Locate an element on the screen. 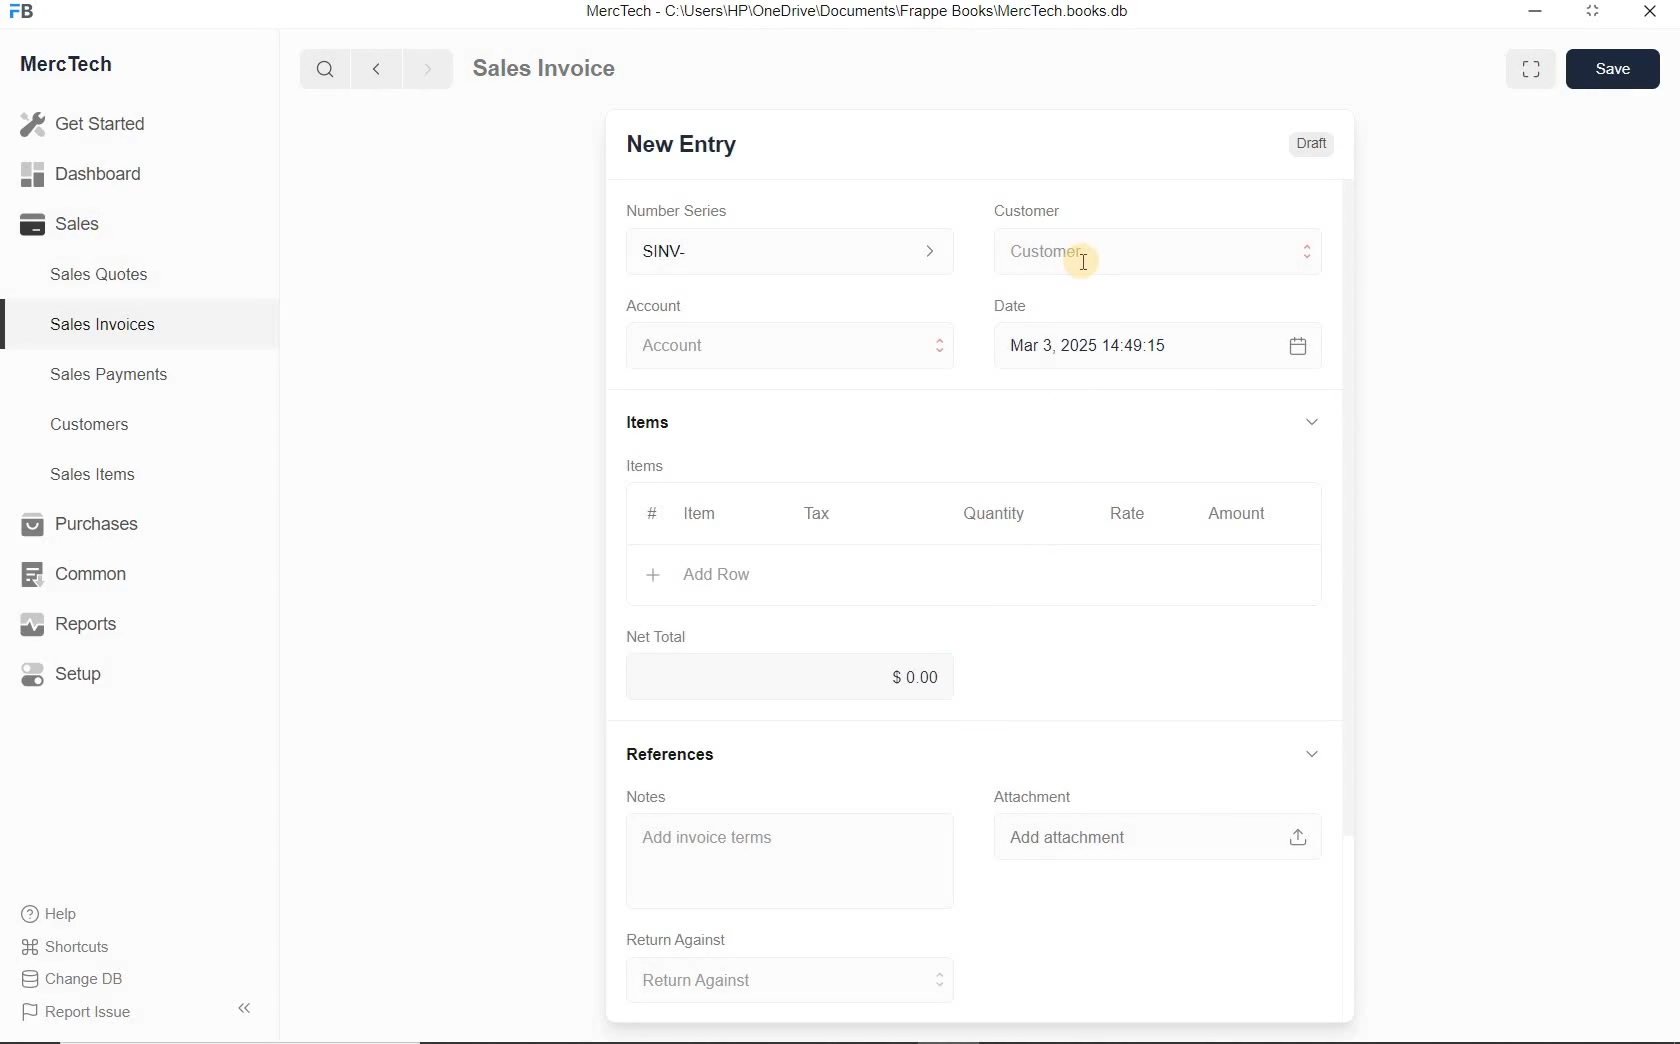 This screenshot has height=1044, width=1680. Items is located at coordinates (659, 424).